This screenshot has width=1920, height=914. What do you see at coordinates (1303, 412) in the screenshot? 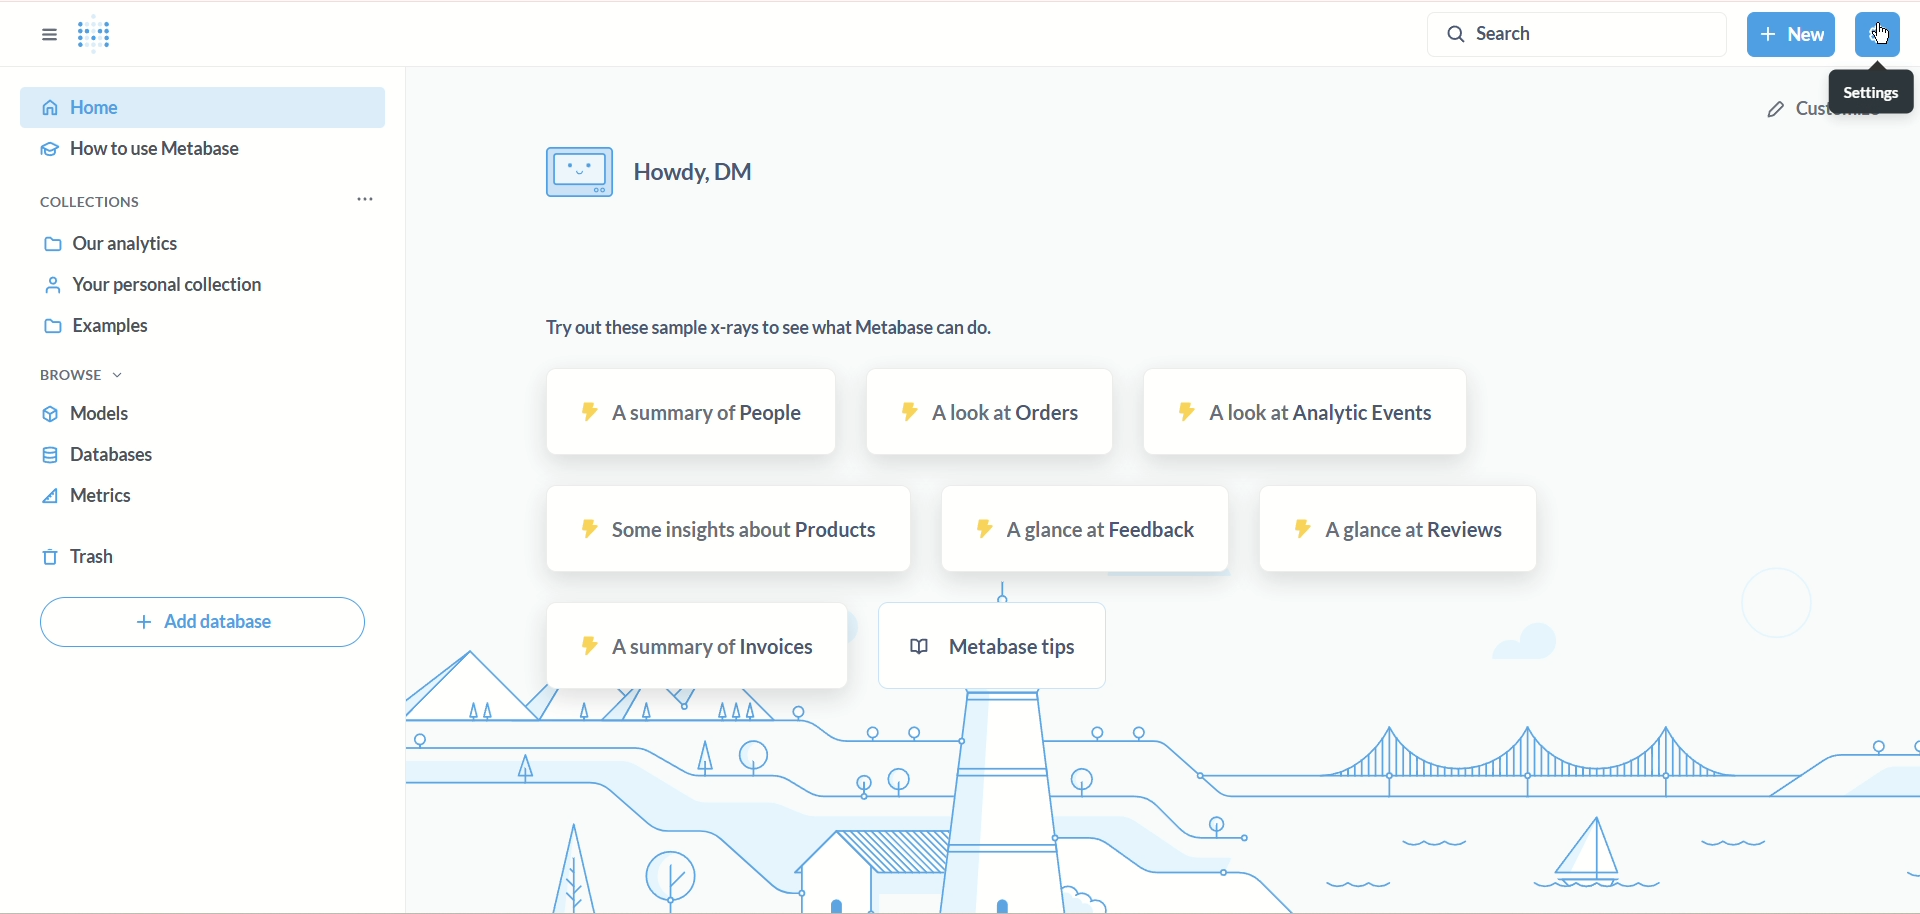
I see `a look at analytic events` at bounding box center [1303, 412].